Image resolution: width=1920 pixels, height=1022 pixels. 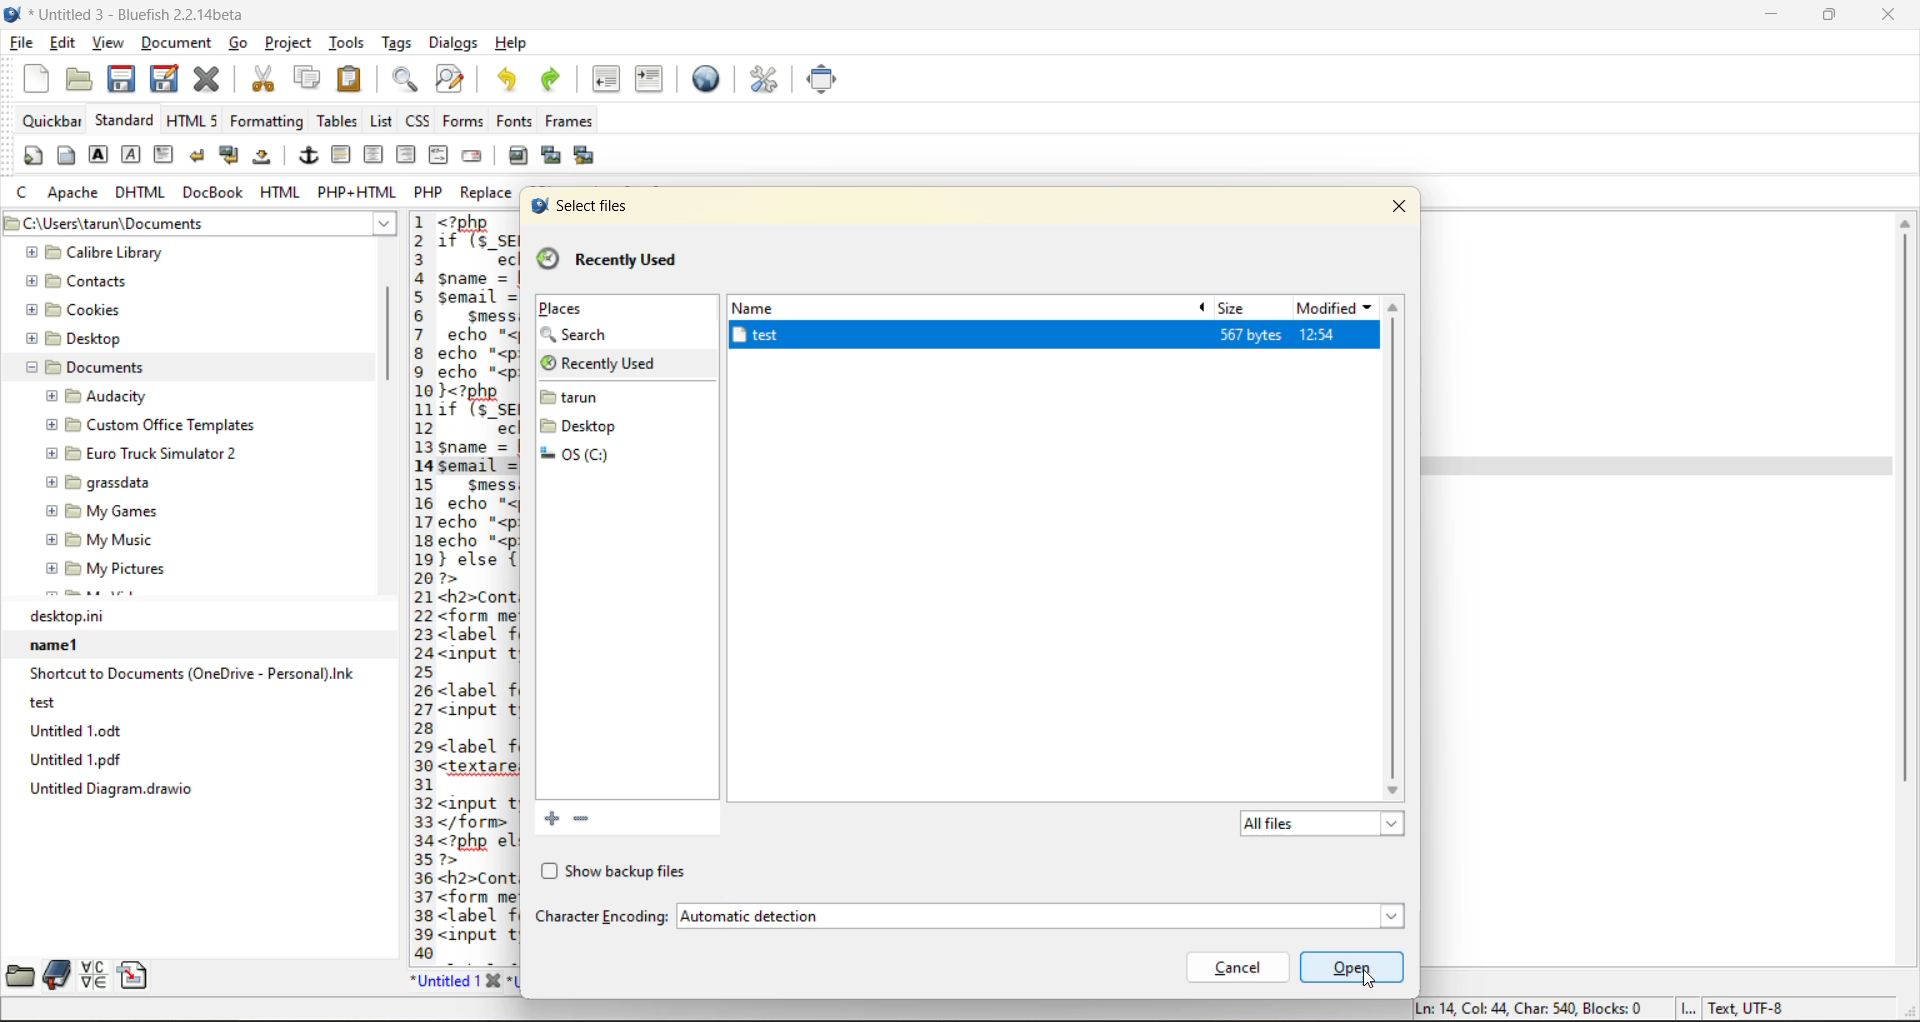 What do you see at coordinates (138, 975) in the screenshot?
I see `snippets` at bounding box center [138, 975].